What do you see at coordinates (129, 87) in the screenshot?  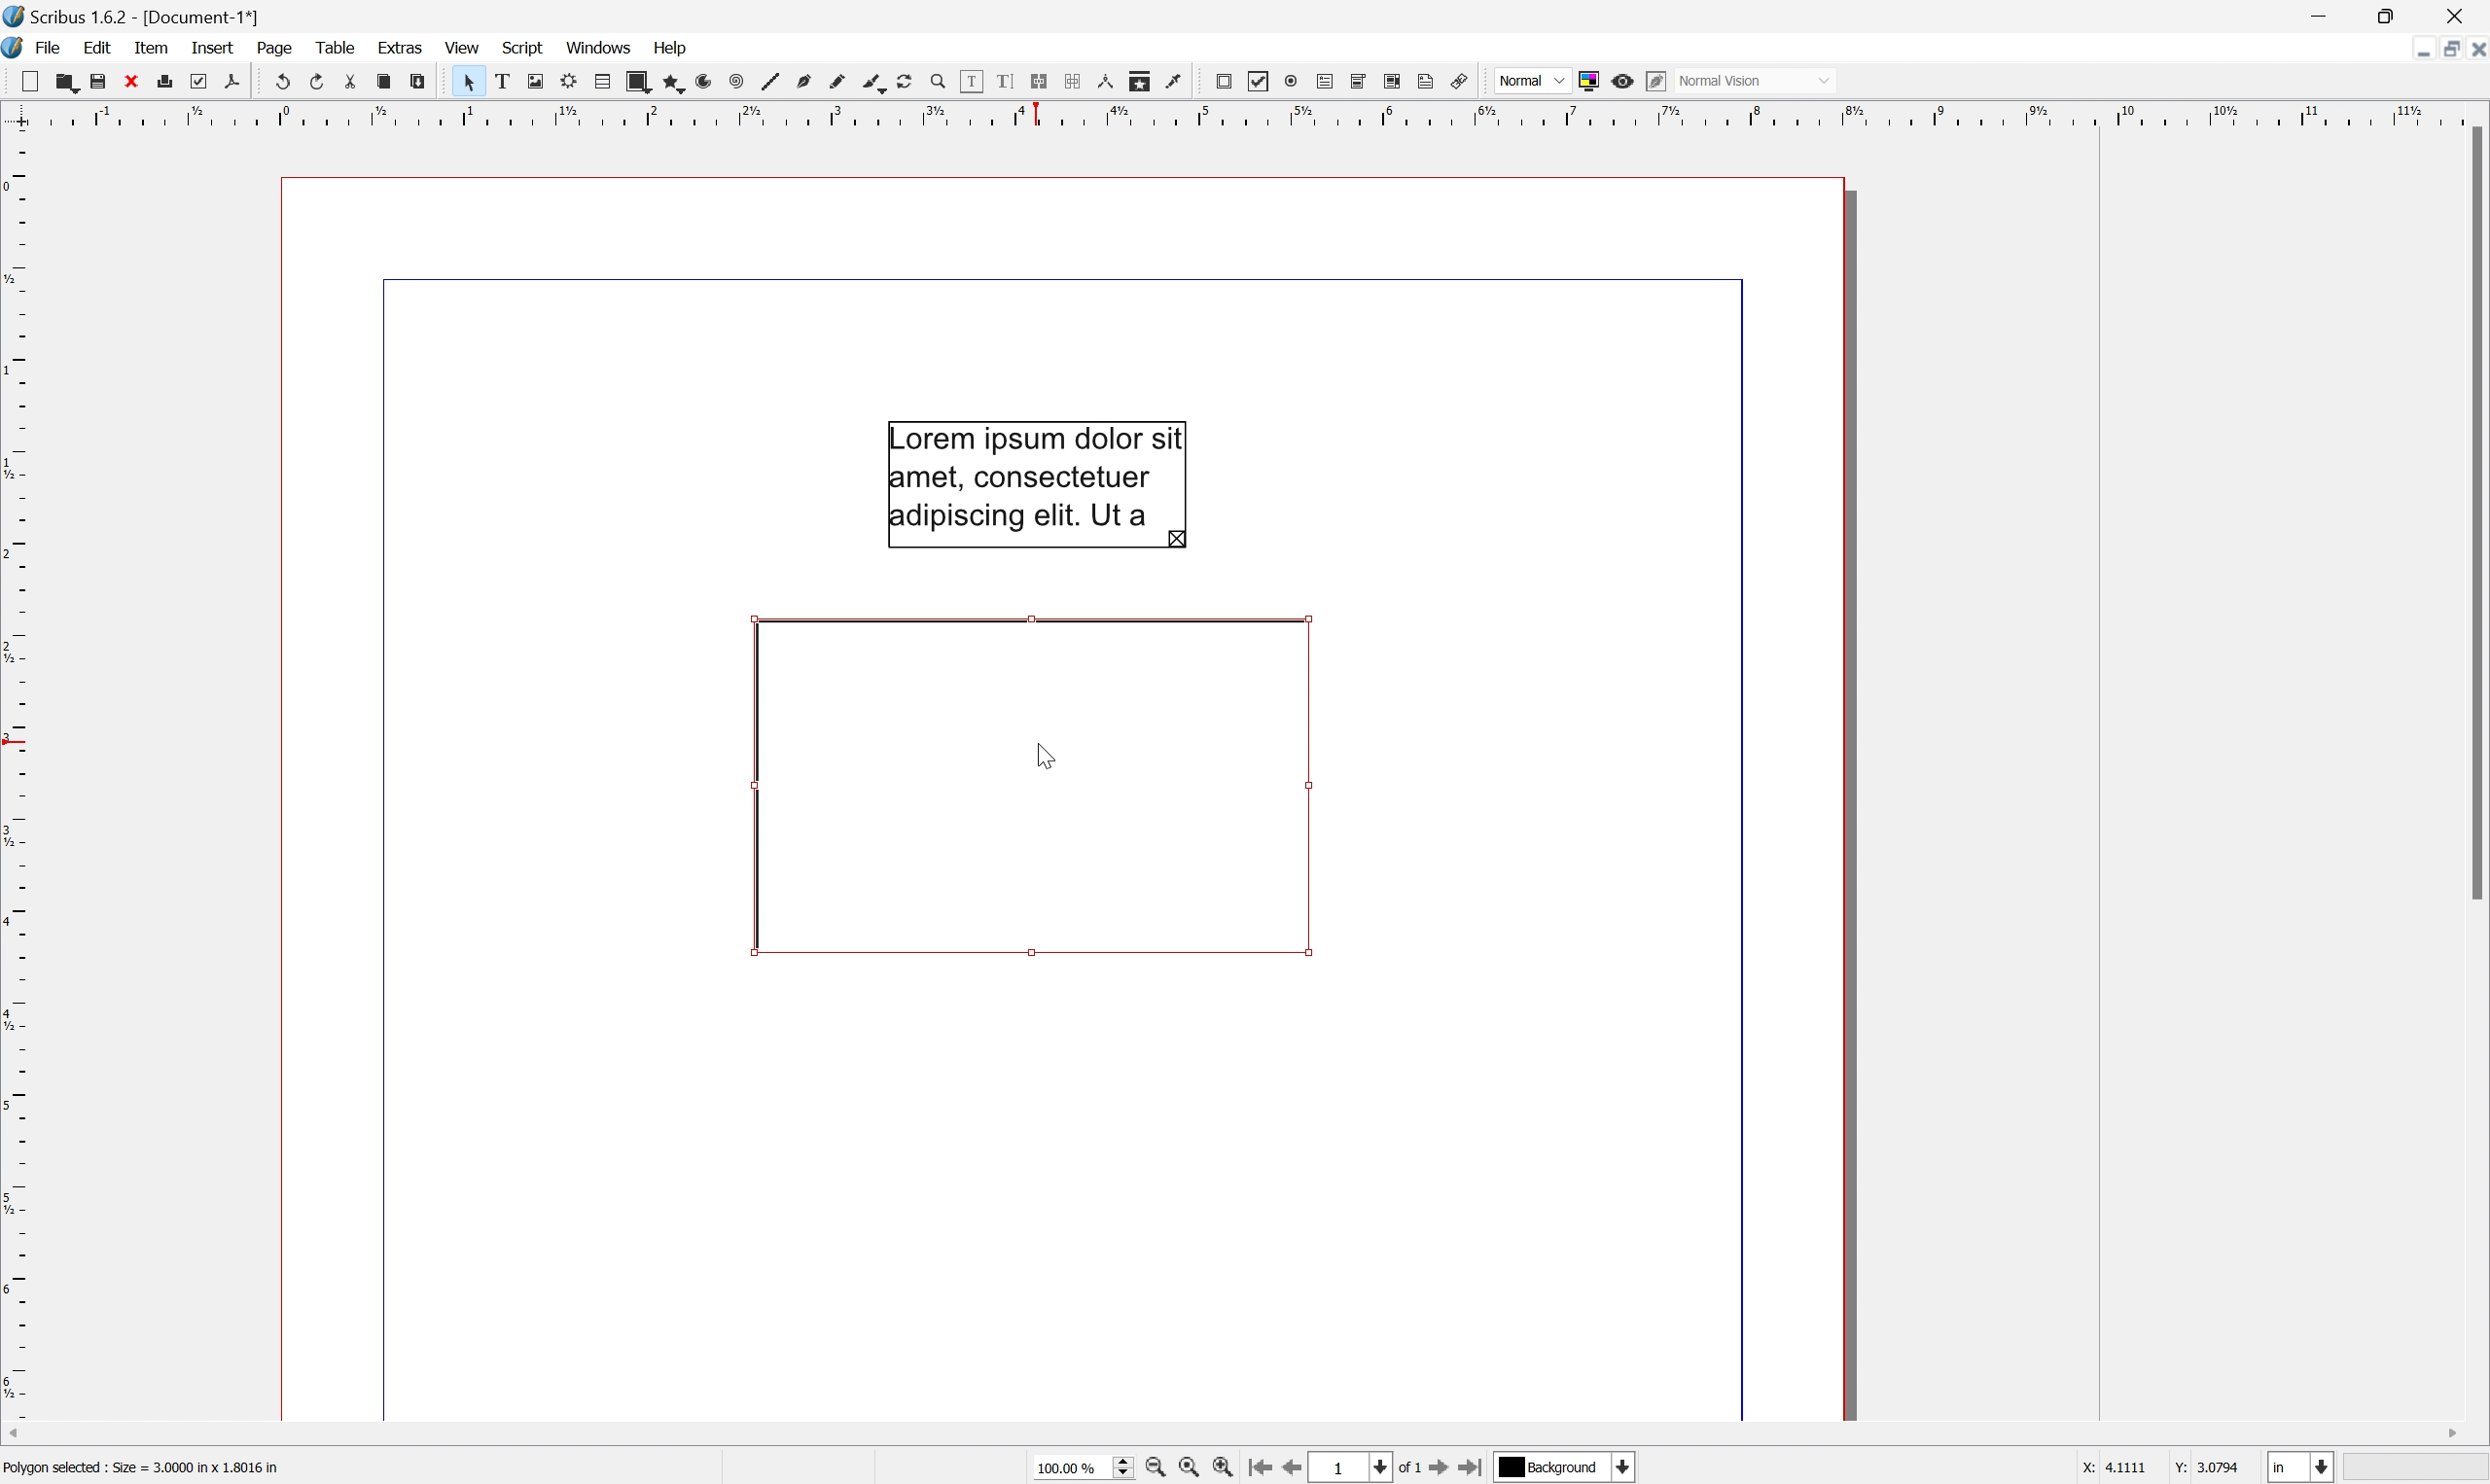 I see `Close` at bounding box center [129, 87].